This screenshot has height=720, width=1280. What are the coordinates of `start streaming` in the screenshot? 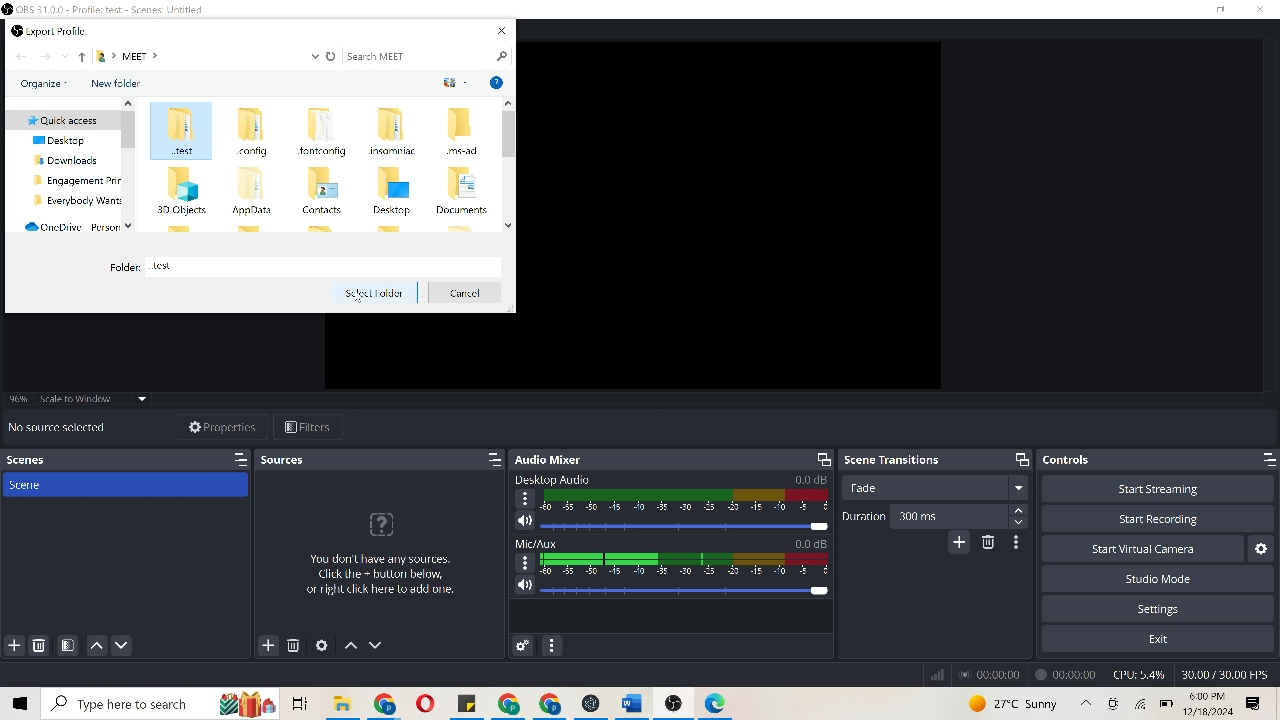 It's located at (1160, 487).